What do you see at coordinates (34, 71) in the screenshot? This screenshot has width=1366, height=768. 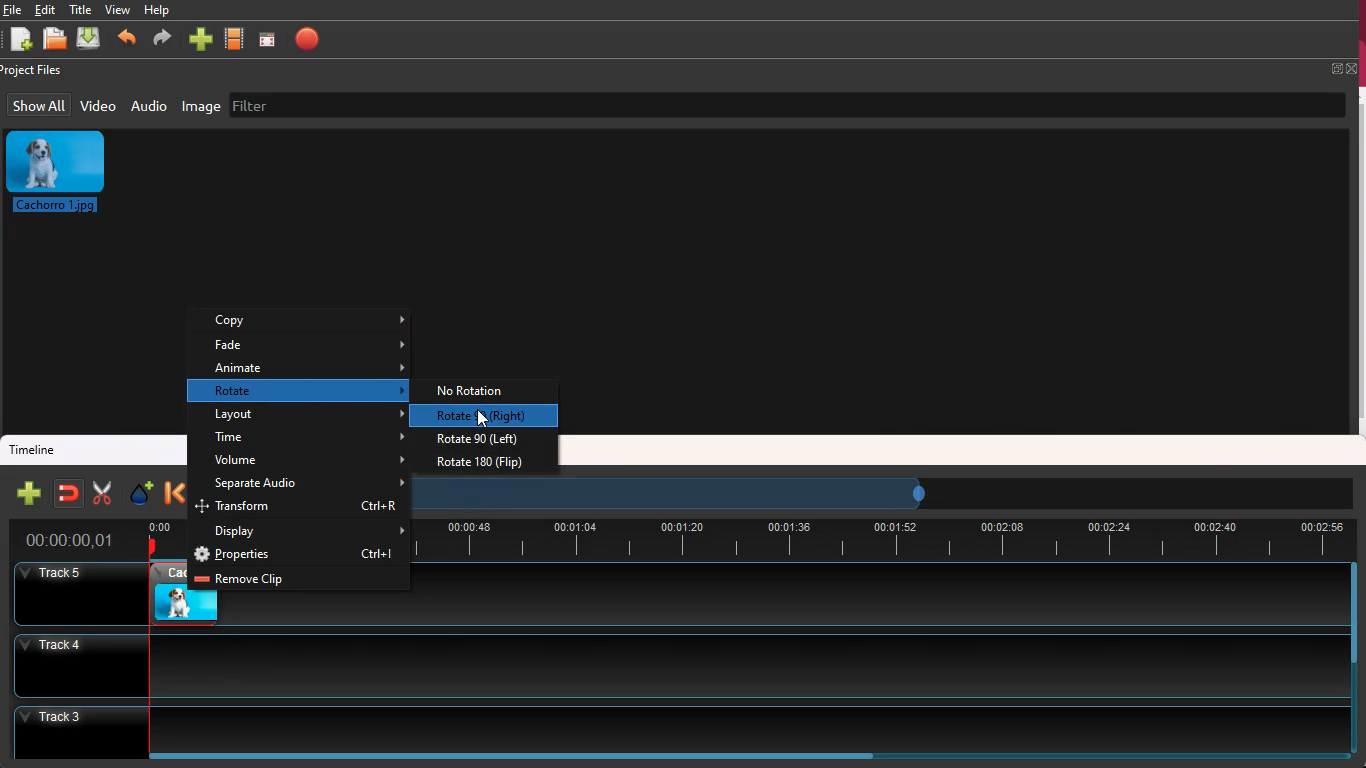 I see `project files` at bounding box center [34, 71].